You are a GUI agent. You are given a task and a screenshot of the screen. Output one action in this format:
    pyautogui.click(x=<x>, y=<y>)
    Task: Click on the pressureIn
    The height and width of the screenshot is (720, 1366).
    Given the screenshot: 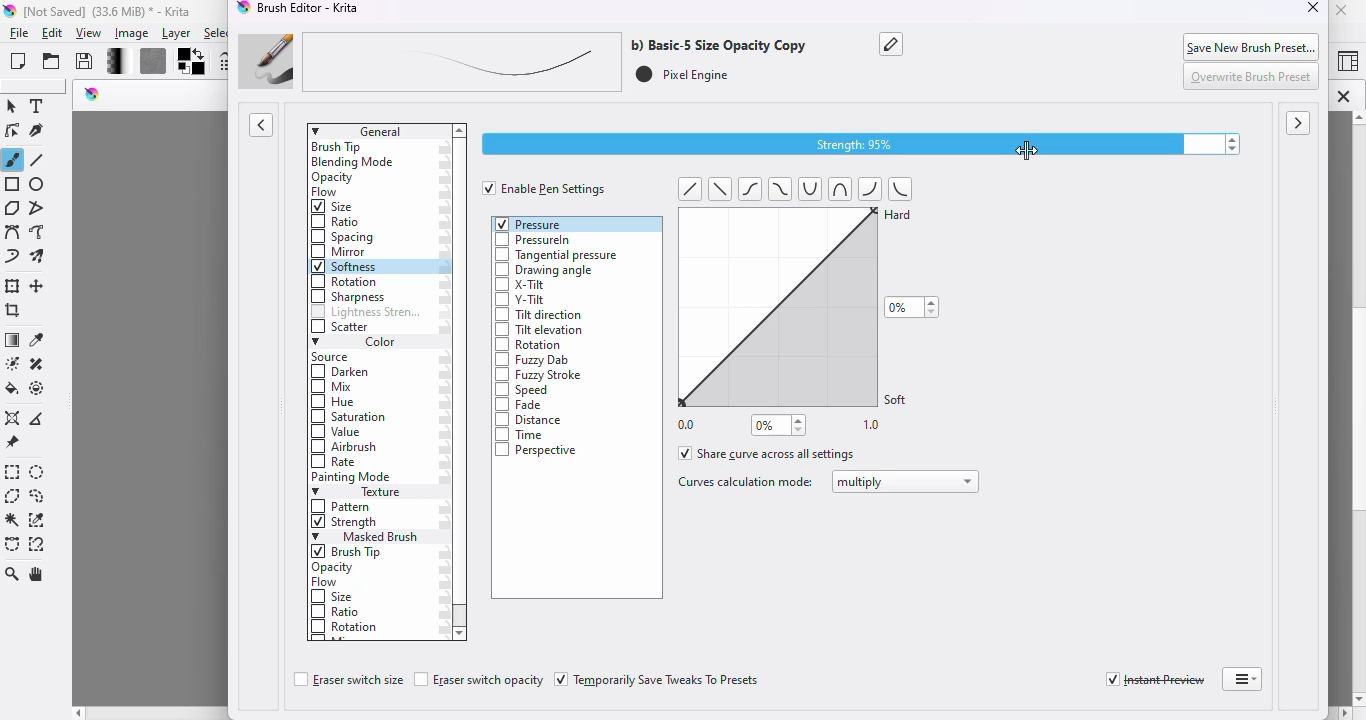 What is the action you would take?
    pyautogui.click(x=533, y=240)
    